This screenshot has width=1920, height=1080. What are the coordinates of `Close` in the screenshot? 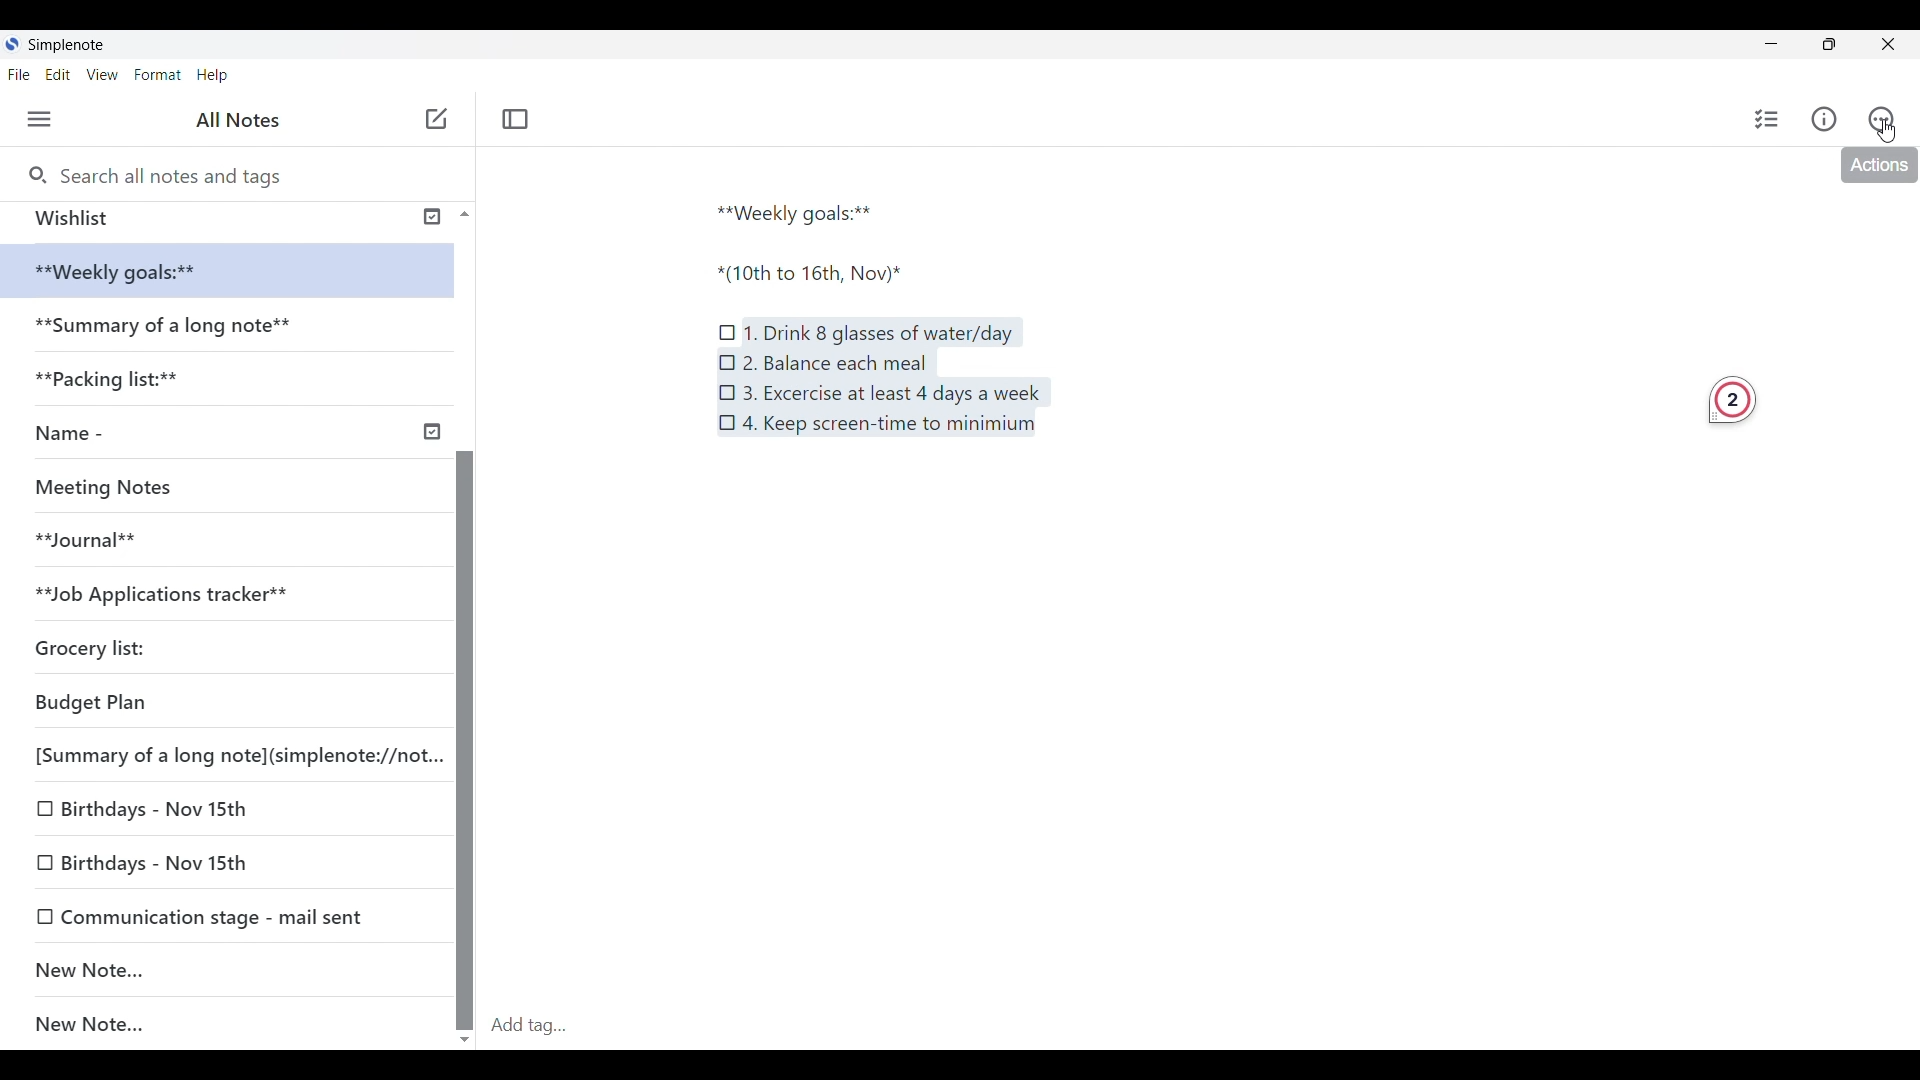 It's located at (1896, 43).